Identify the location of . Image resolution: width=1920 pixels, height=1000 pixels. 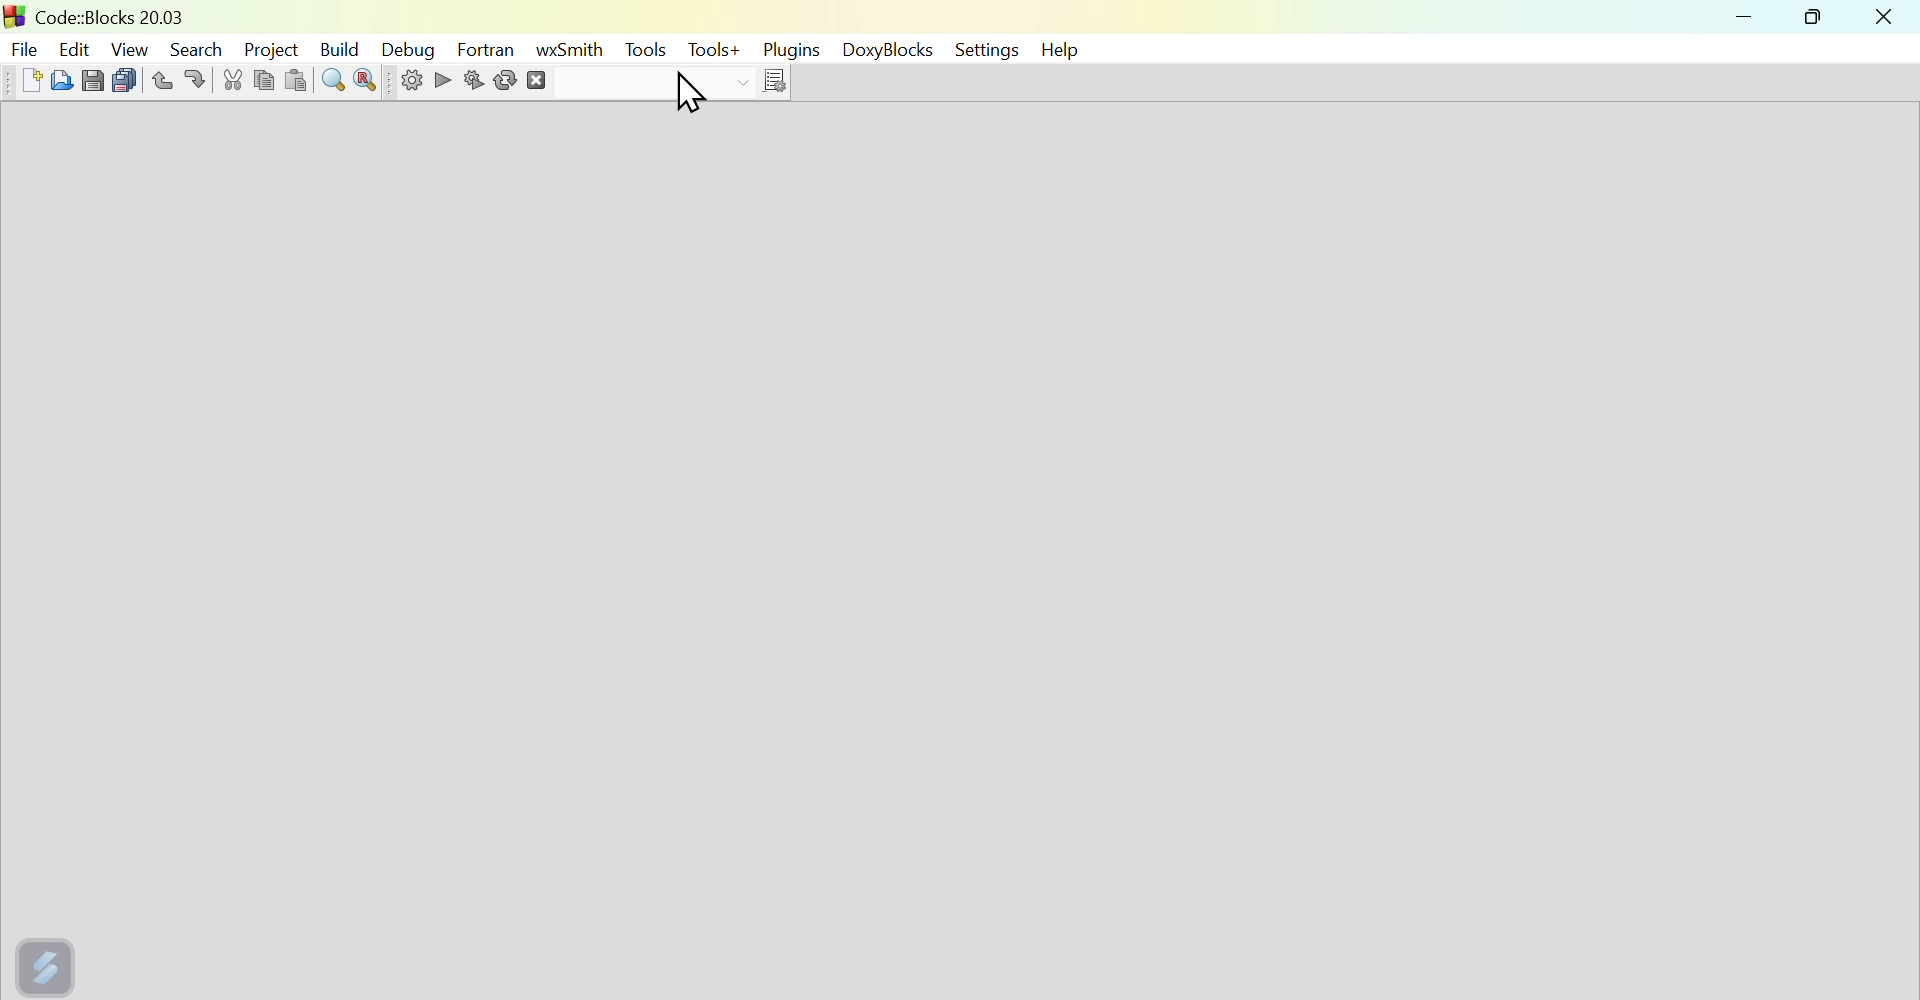
(93, 78).